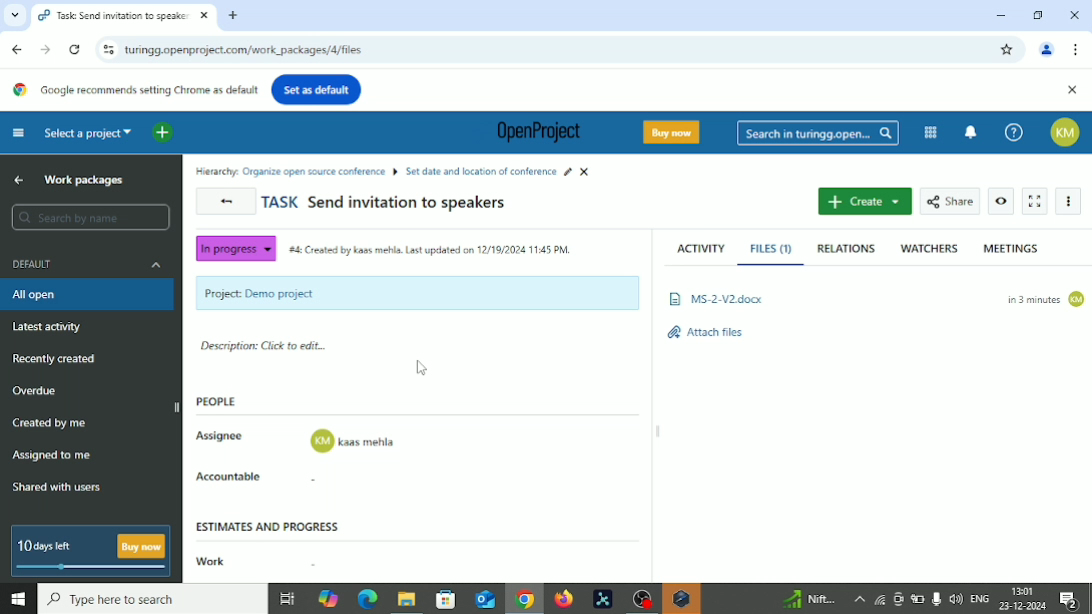 The image size is (1092, 614). Describe the element at coordinates (52, 454) in the screenshot. I see `Assigned to me` at that location.